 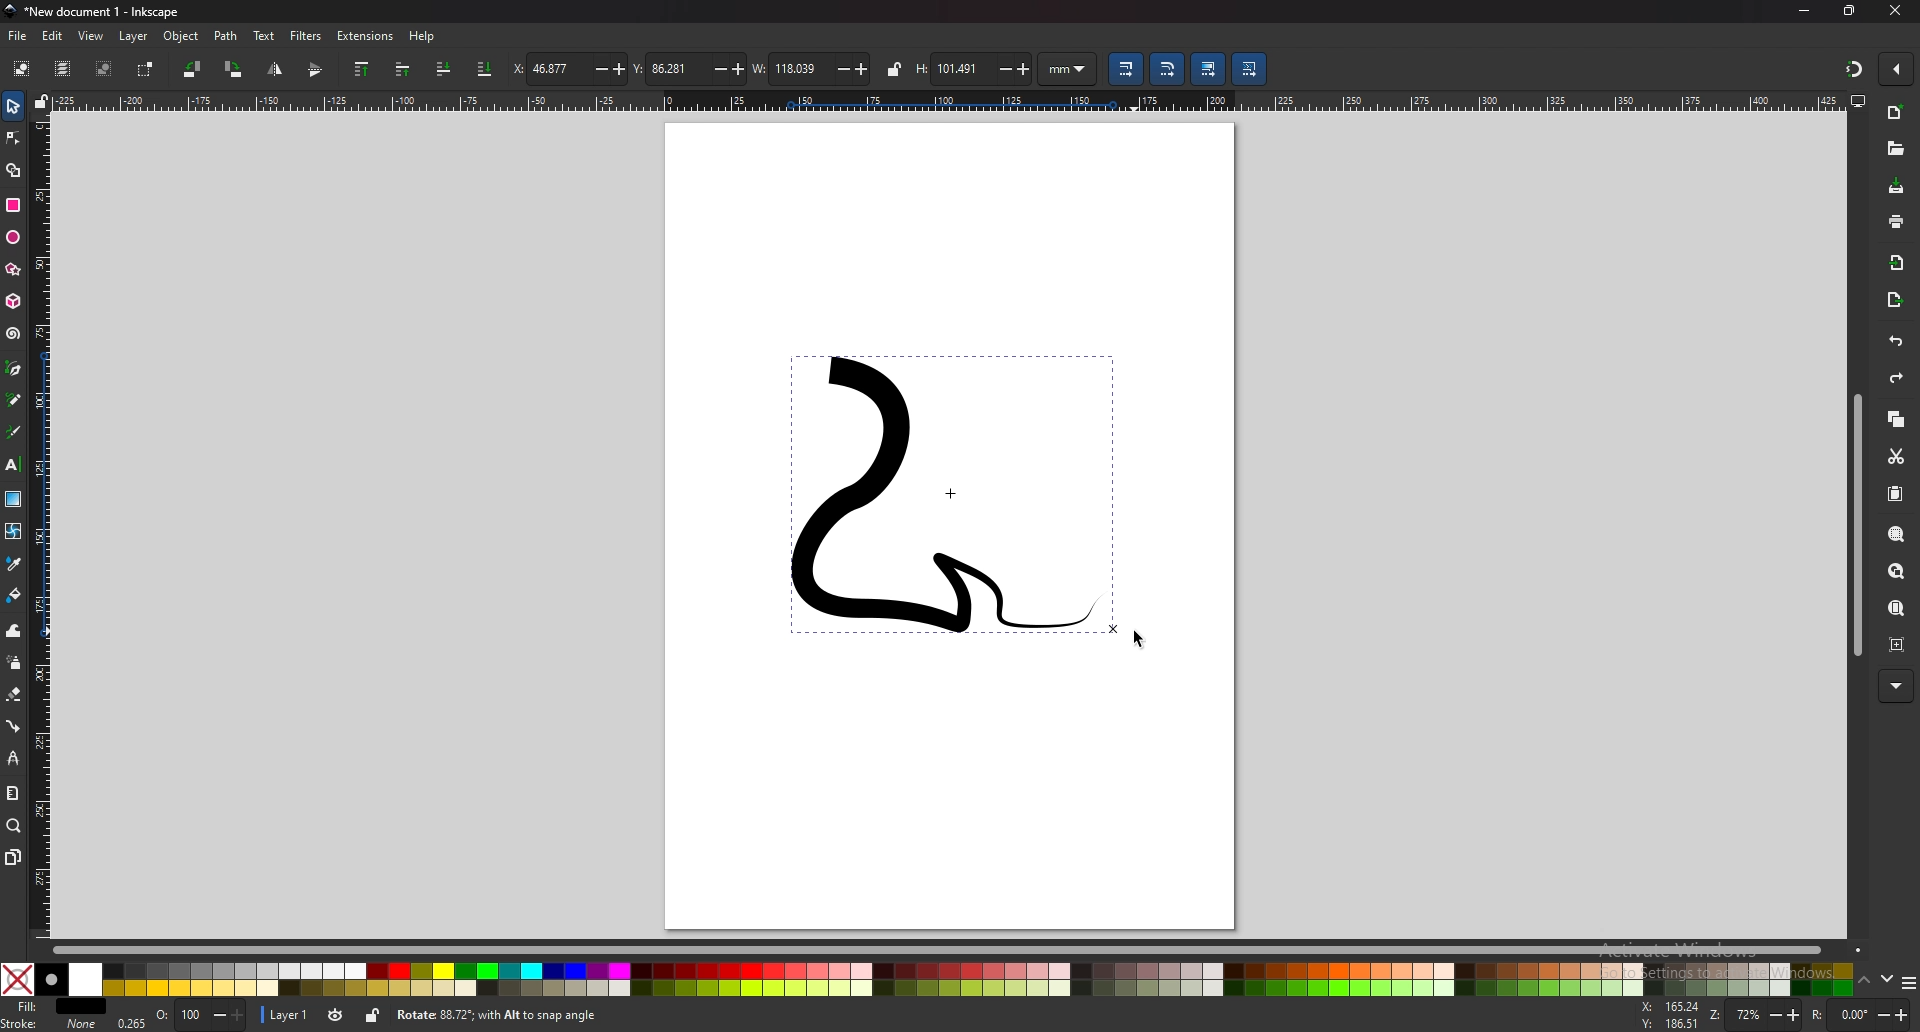 I want to click on zoom drawing, so click(x=1896, y=572).